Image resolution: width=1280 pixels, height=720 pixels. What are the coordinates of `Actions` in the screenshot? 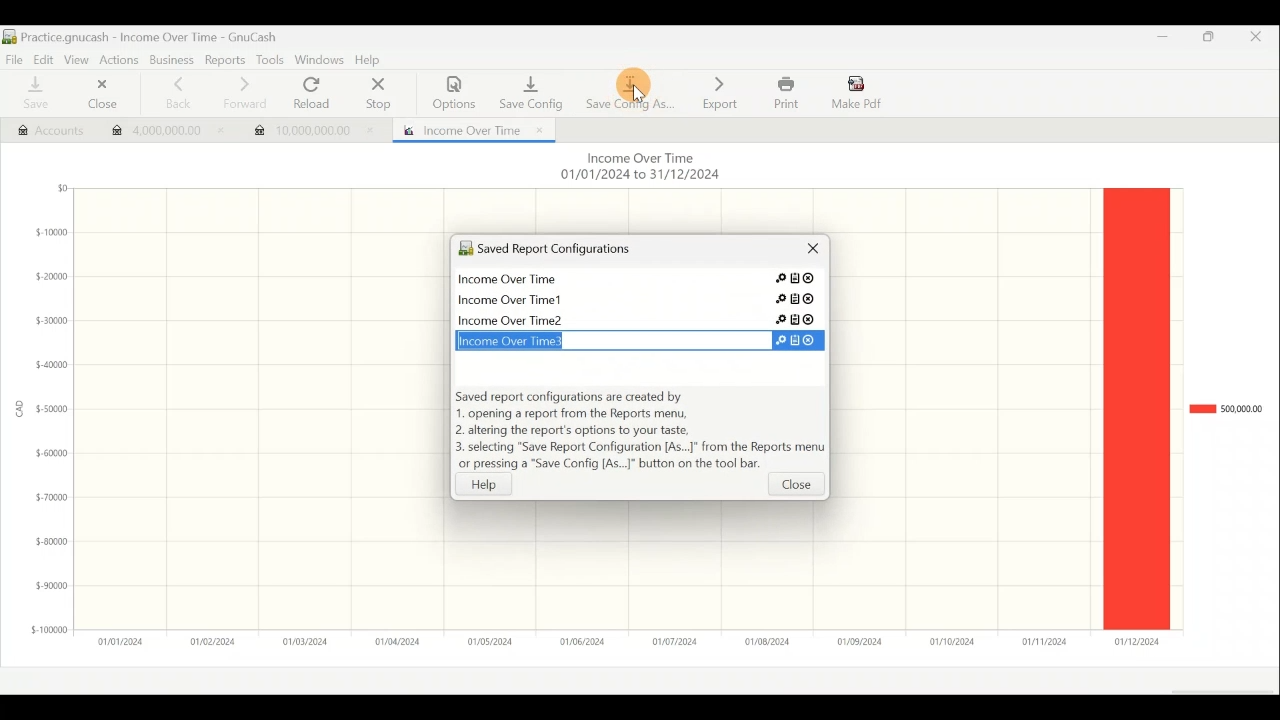 It's located at (119, 59).